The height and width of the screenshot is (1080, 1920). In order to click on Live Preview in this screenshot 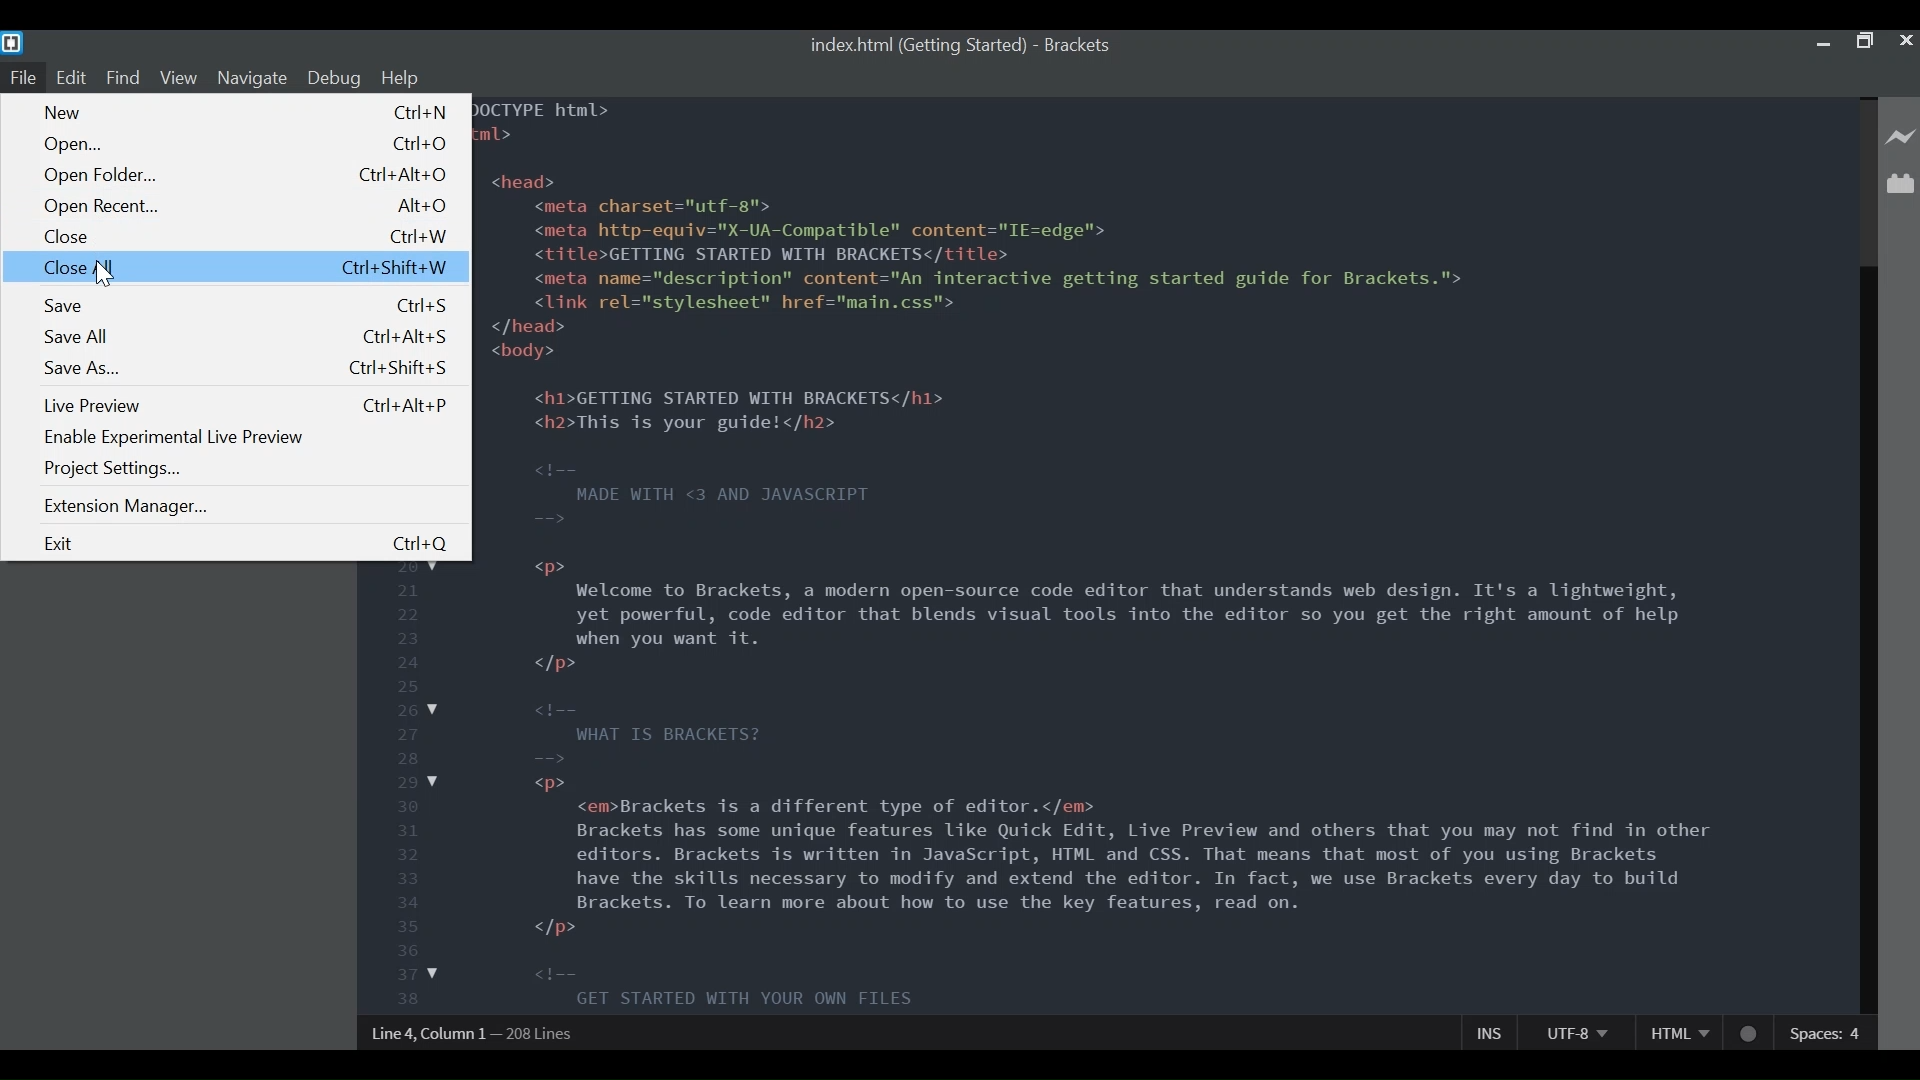, I will do `click(1900, 137)`.